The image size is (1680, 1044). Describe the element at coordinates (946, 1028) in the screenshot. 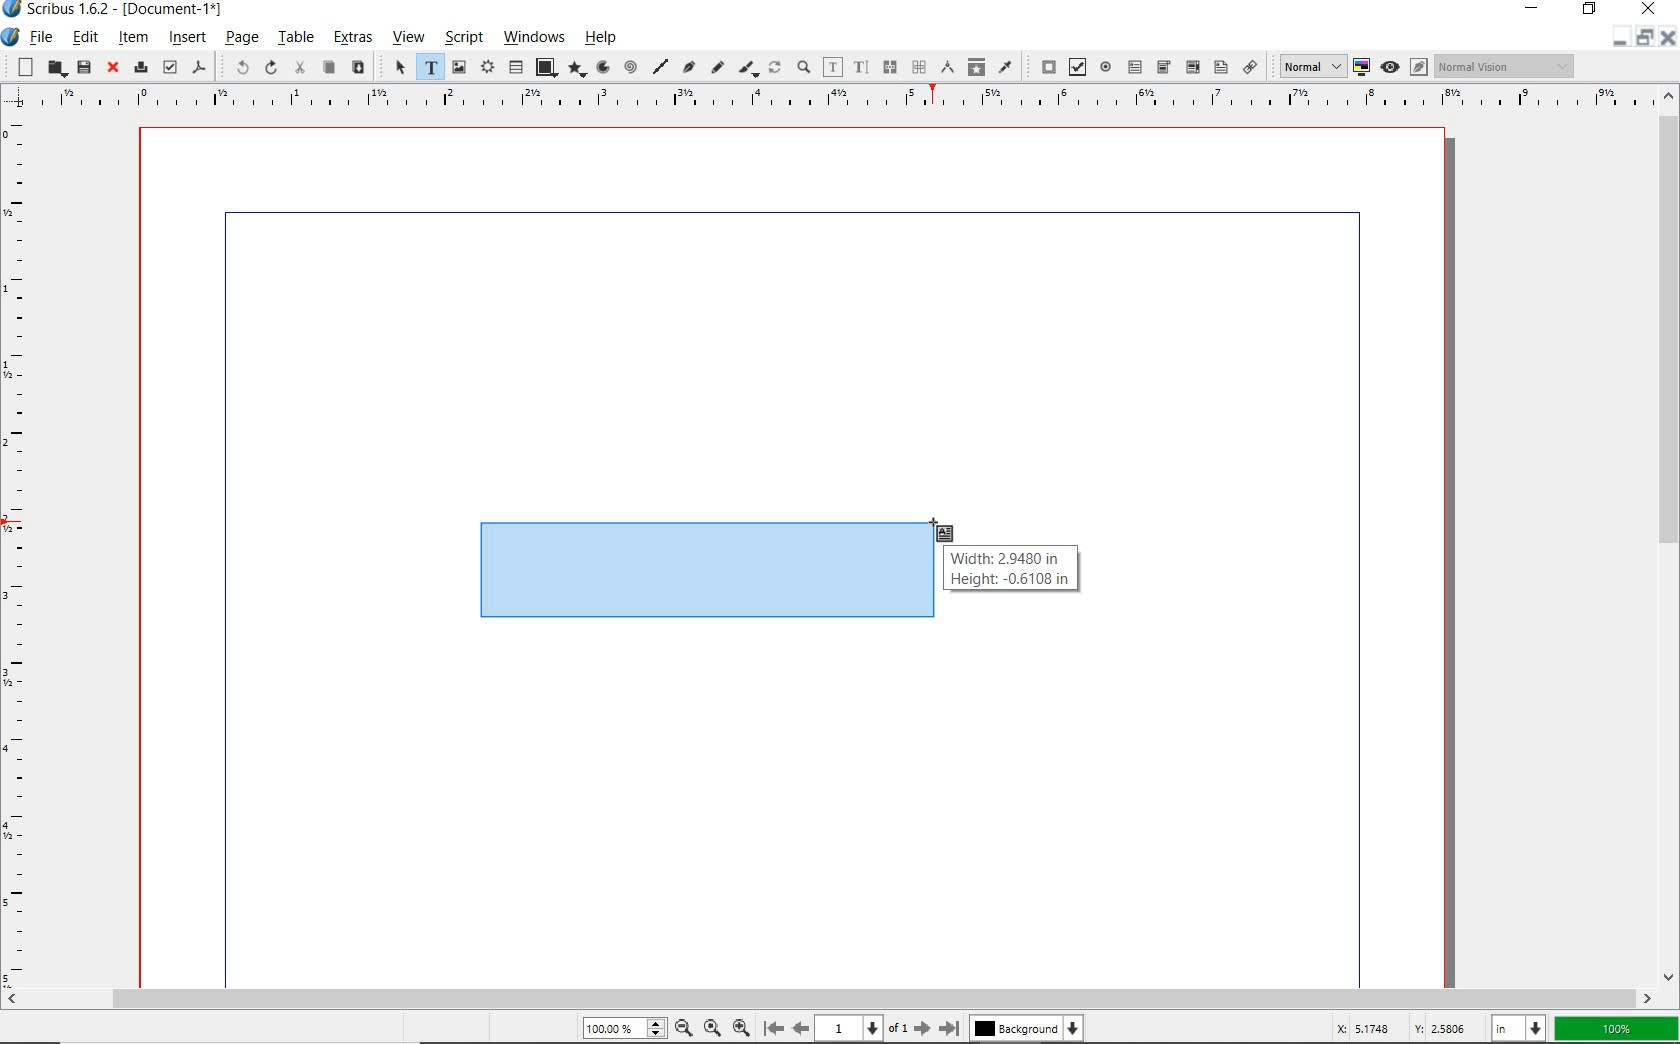

I see `Last page` at that location.